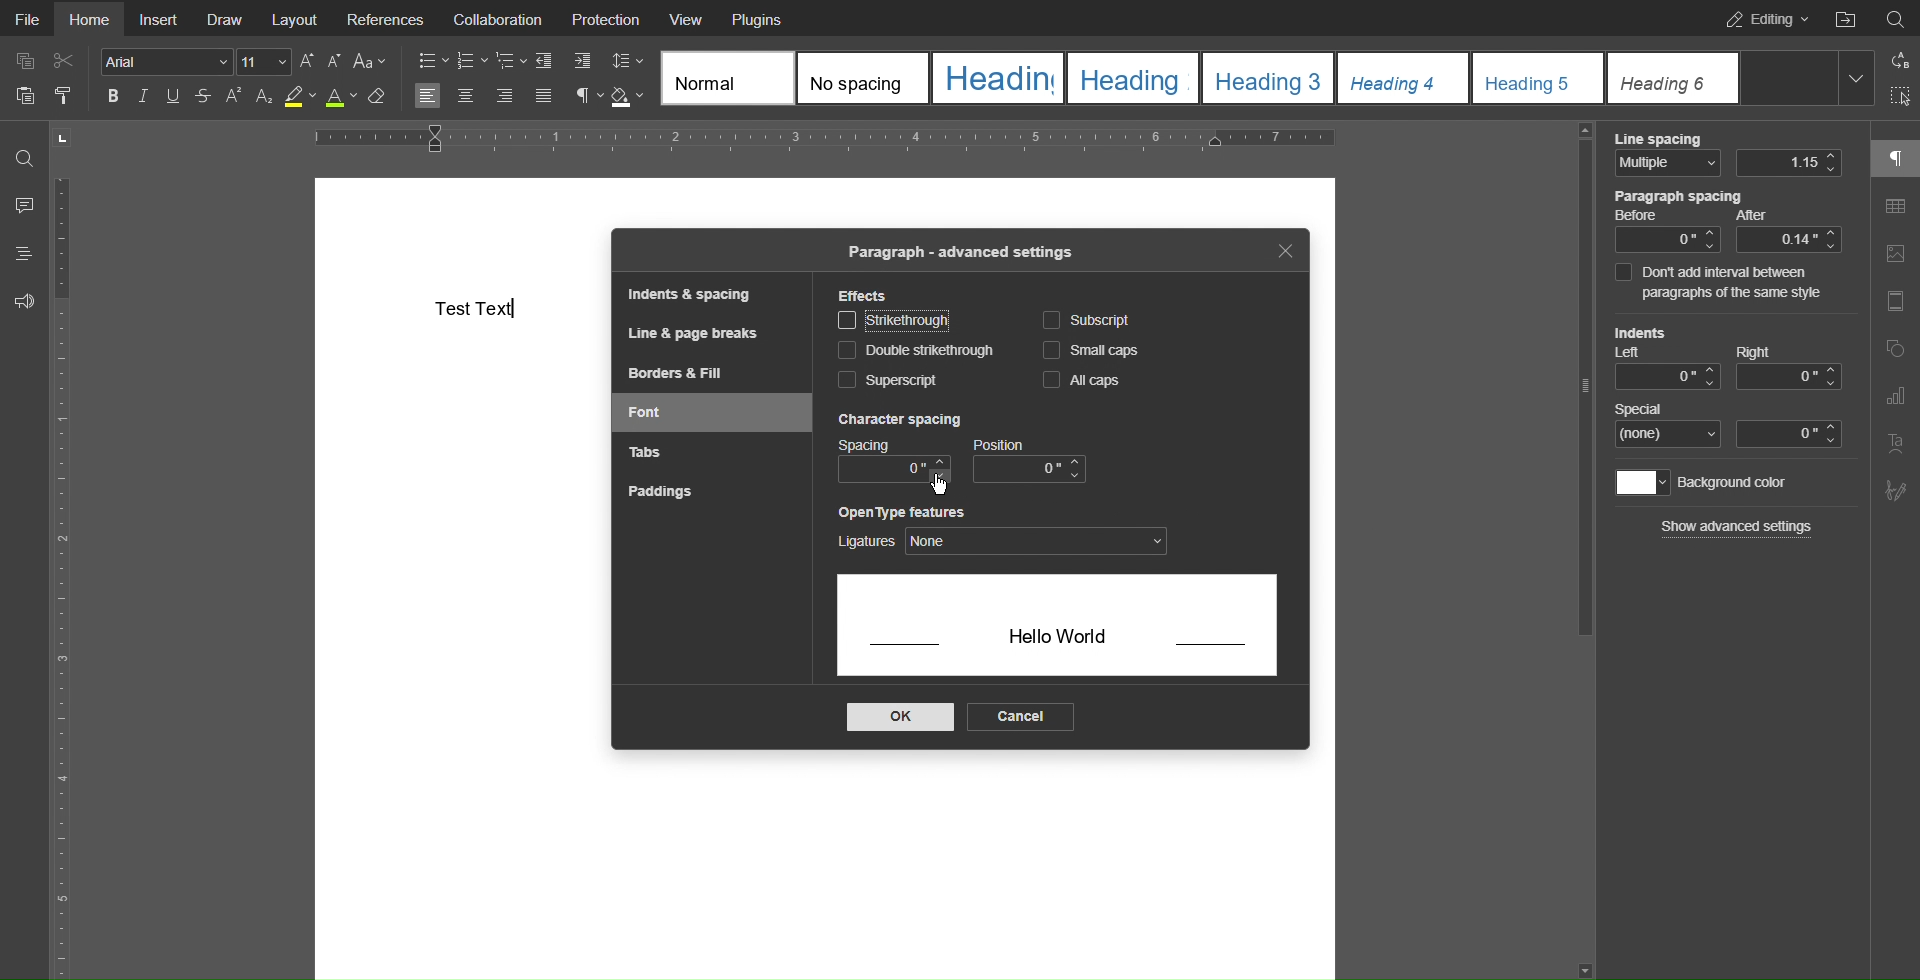 The height and width of the screenshot is (980, 1920). What do you see at coordinates (506, 98) in the screenshot?
I see `Right Align` at bounding box center [506, 98].